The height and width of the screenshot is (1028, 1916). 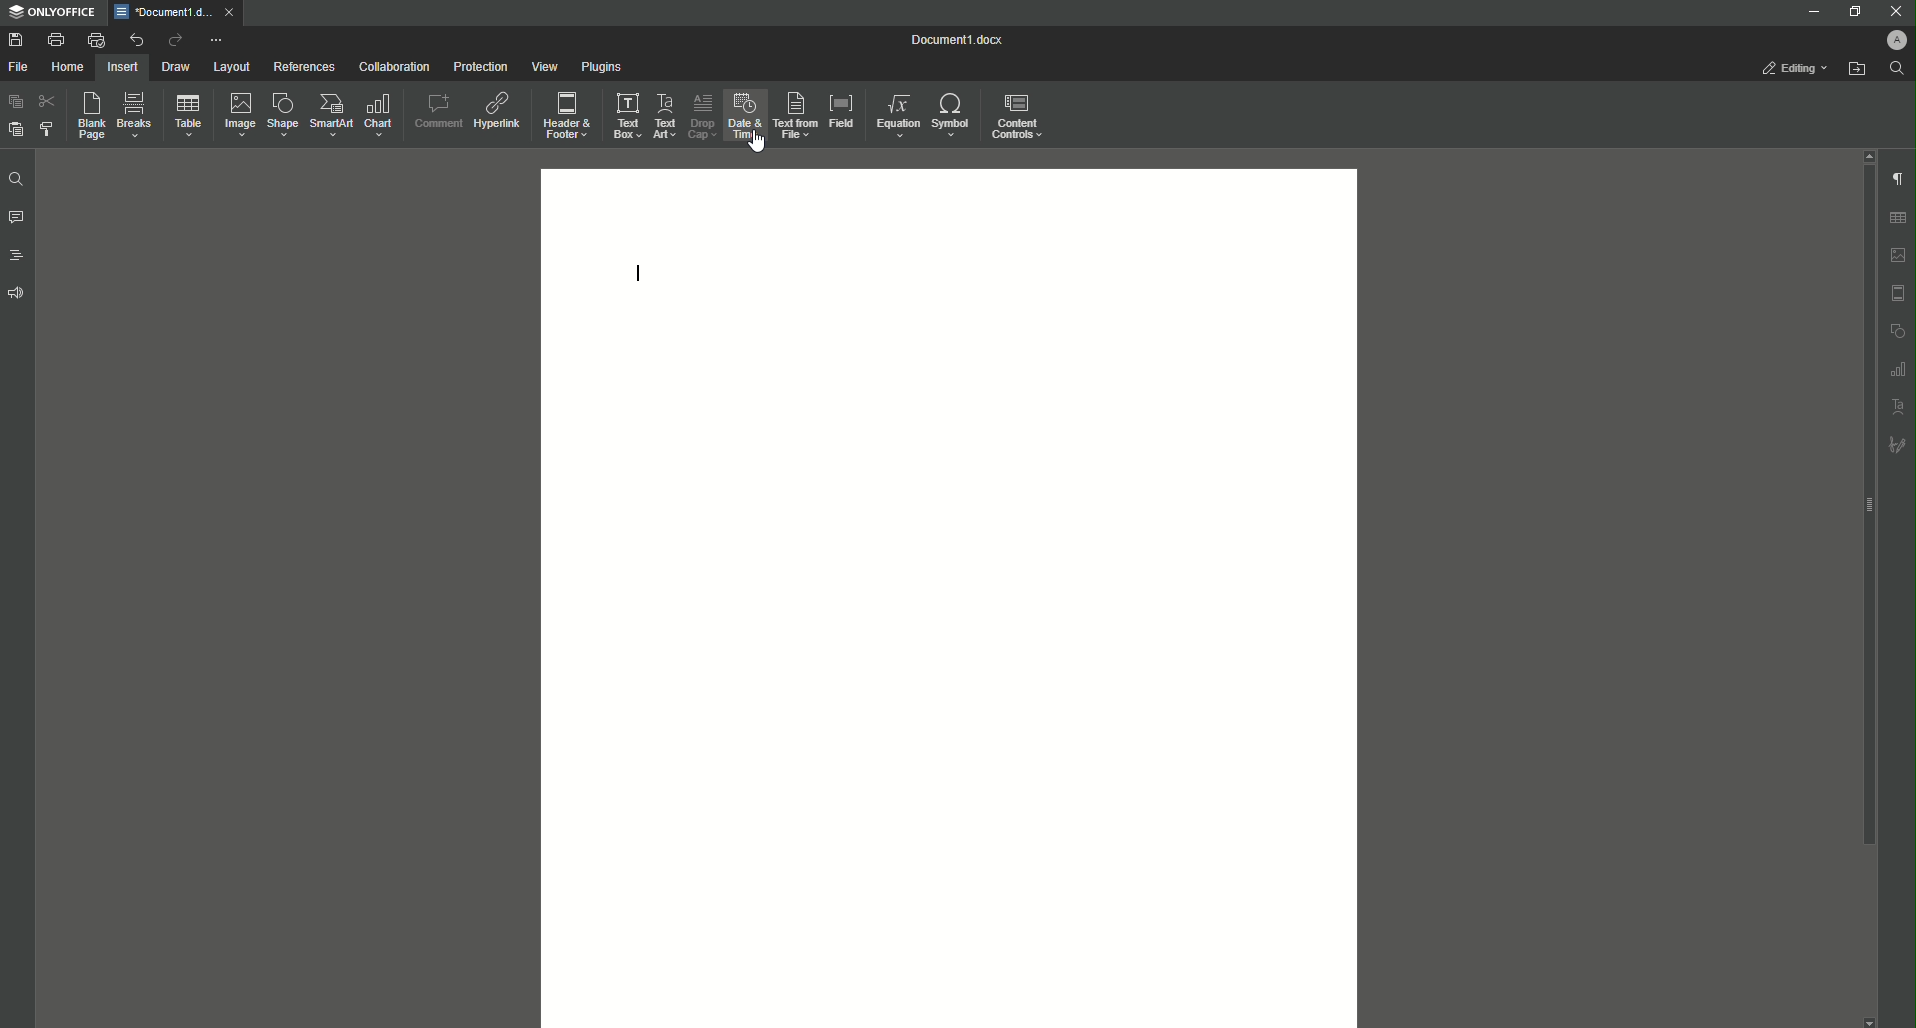 What do you see at coordinates (959, 40) in the screenshot?
I see `Document1.docx` at bounding box center [959, 40].